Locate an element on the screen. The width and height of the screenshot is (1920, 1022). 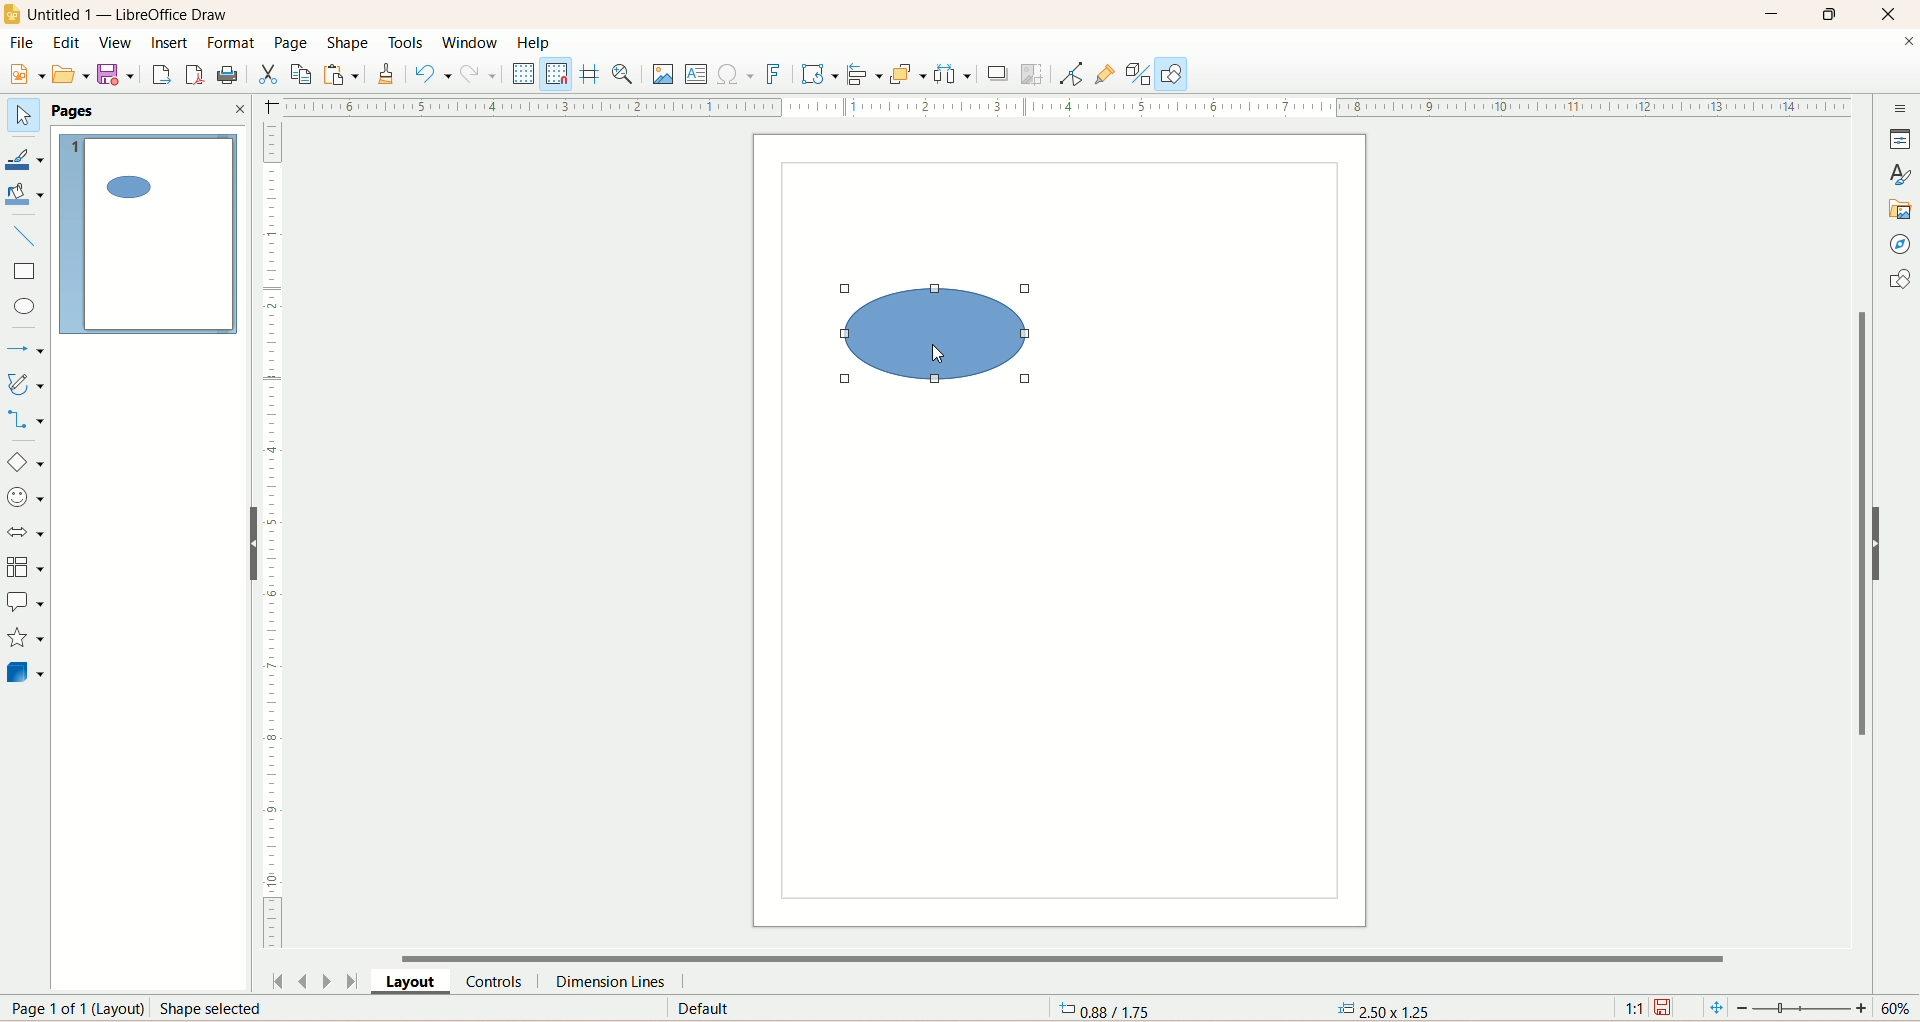
first page is located at coordinates (277, 978).